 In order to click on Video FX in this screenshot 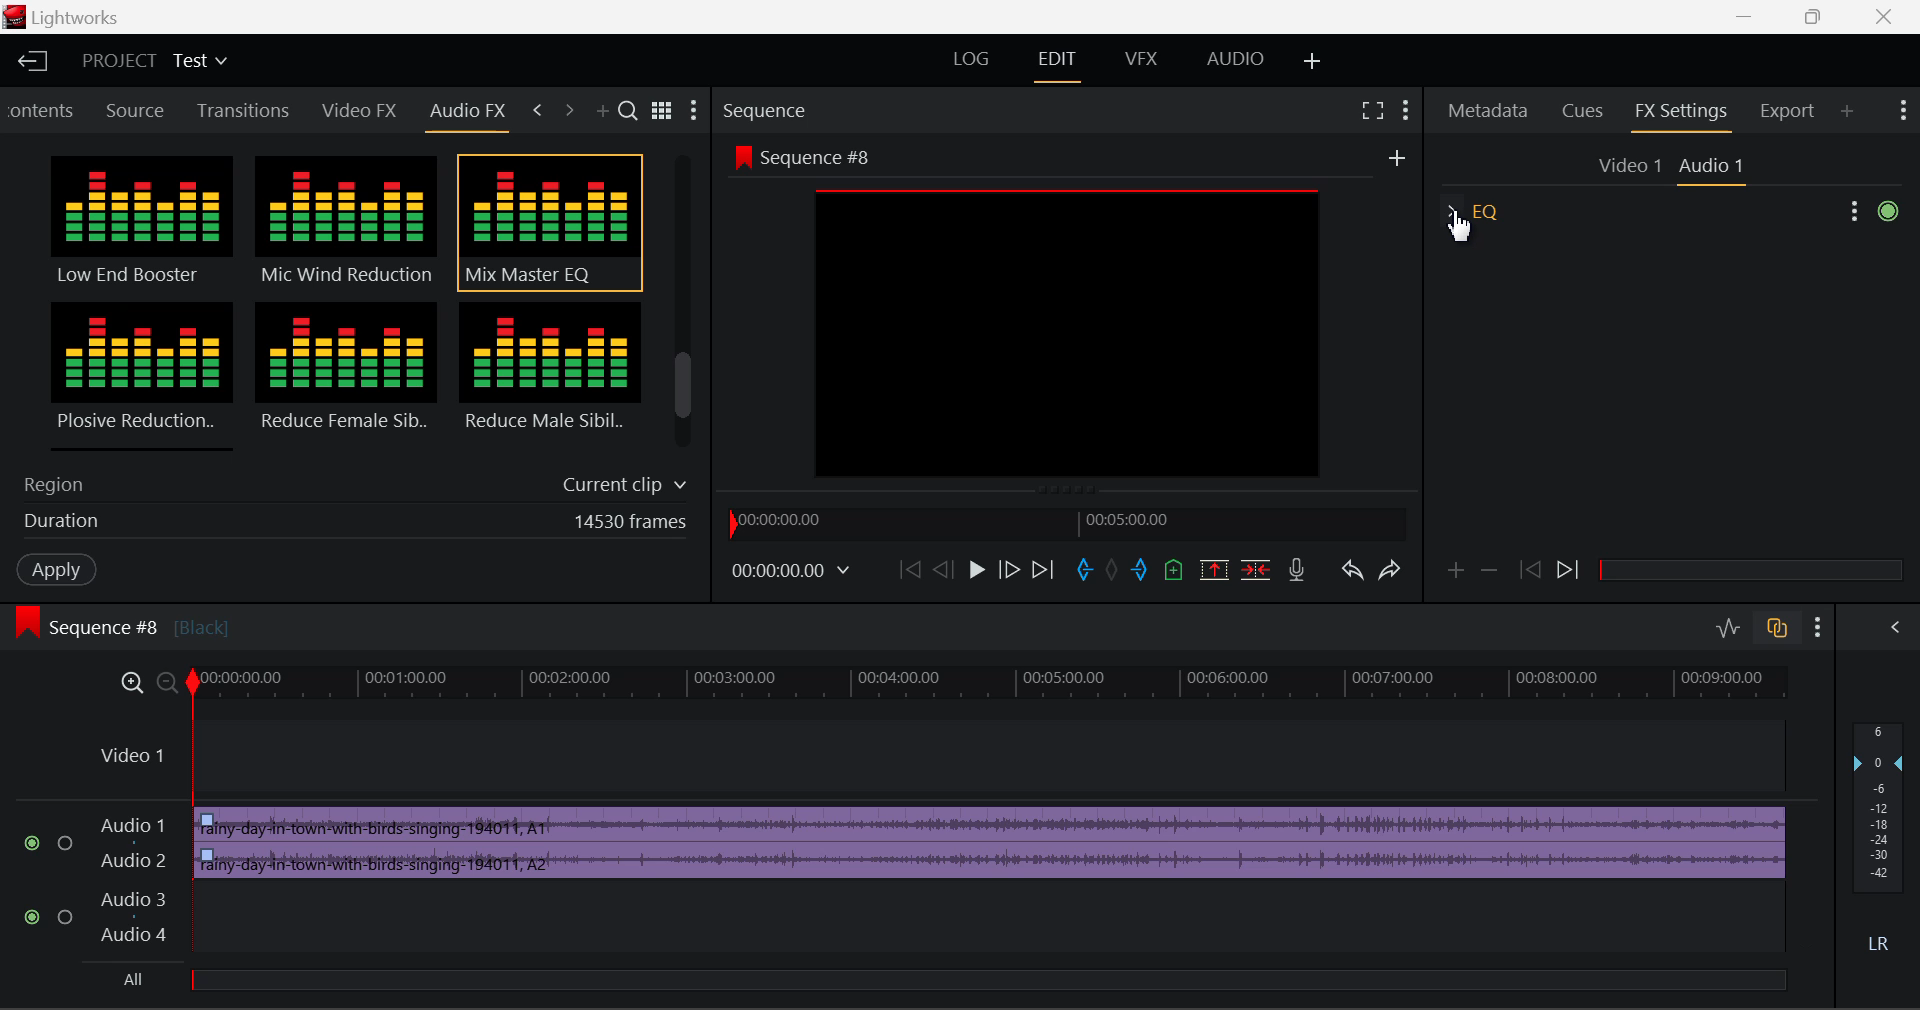, I will do `click(354, 112)`.